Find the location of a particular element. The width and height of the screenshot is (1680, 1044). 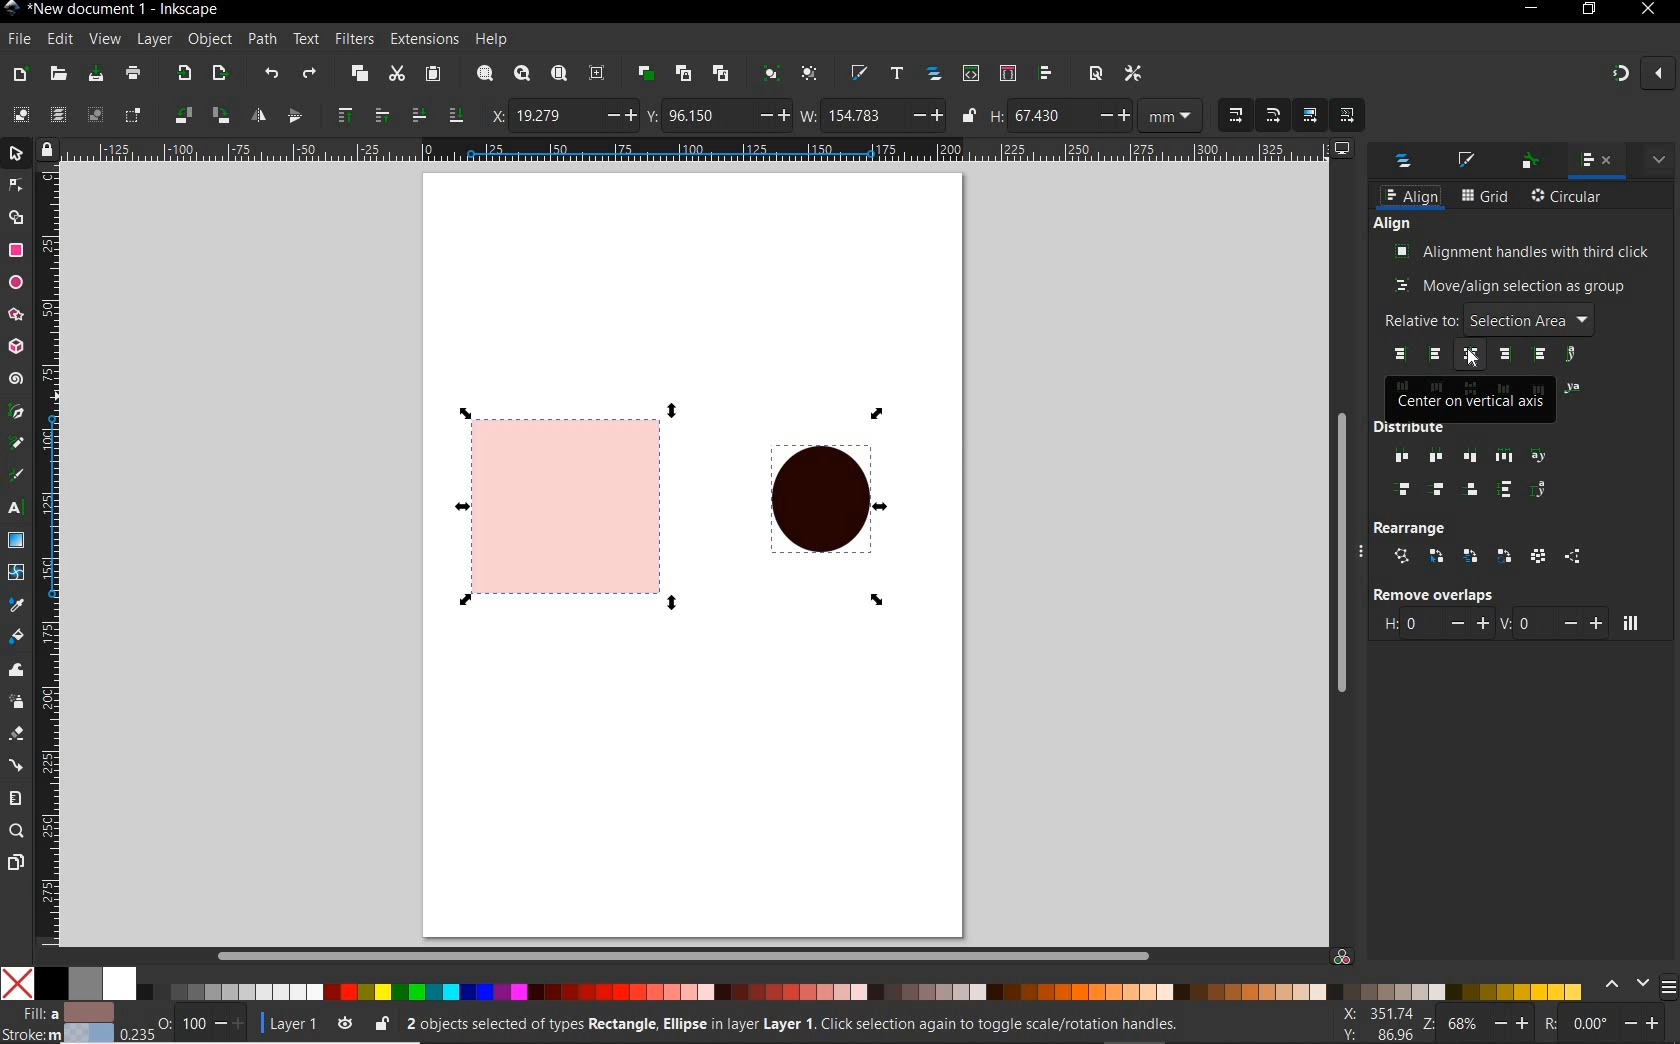

lower is located at coordinates (419, 116).